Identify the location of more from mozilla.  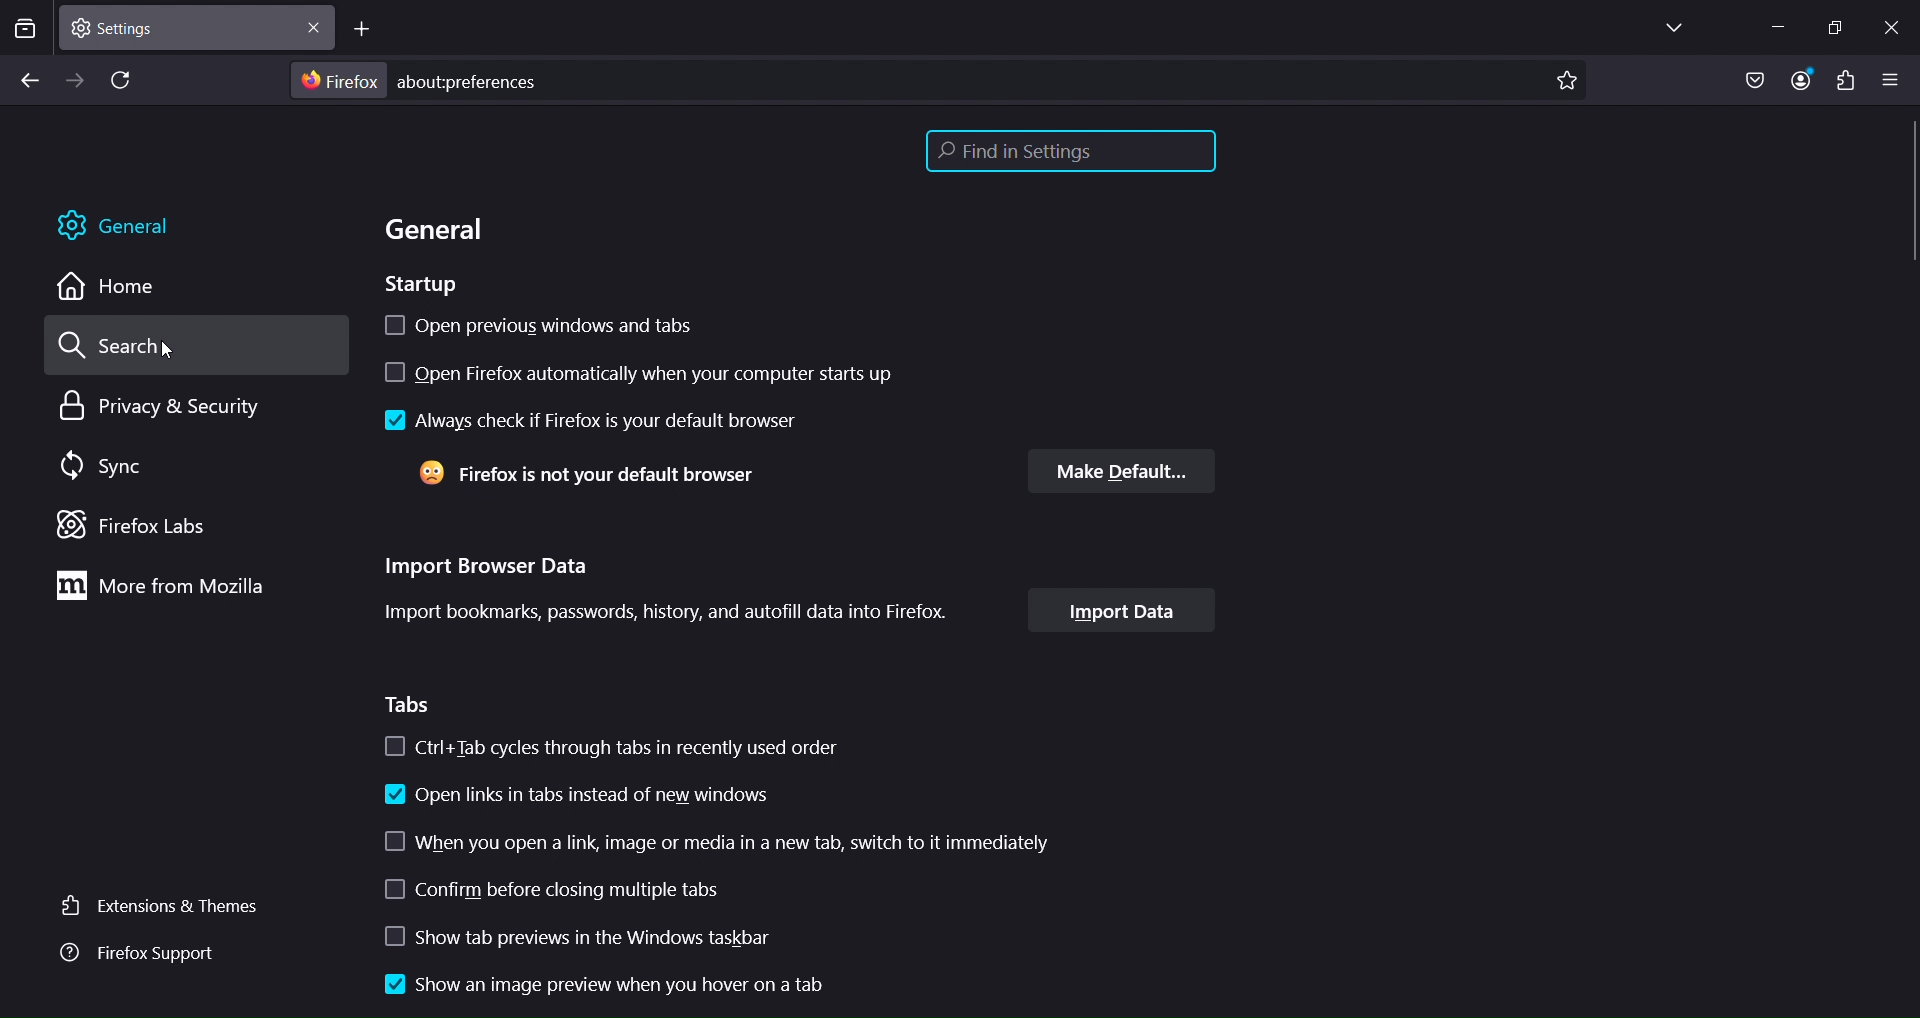
(183, 589).